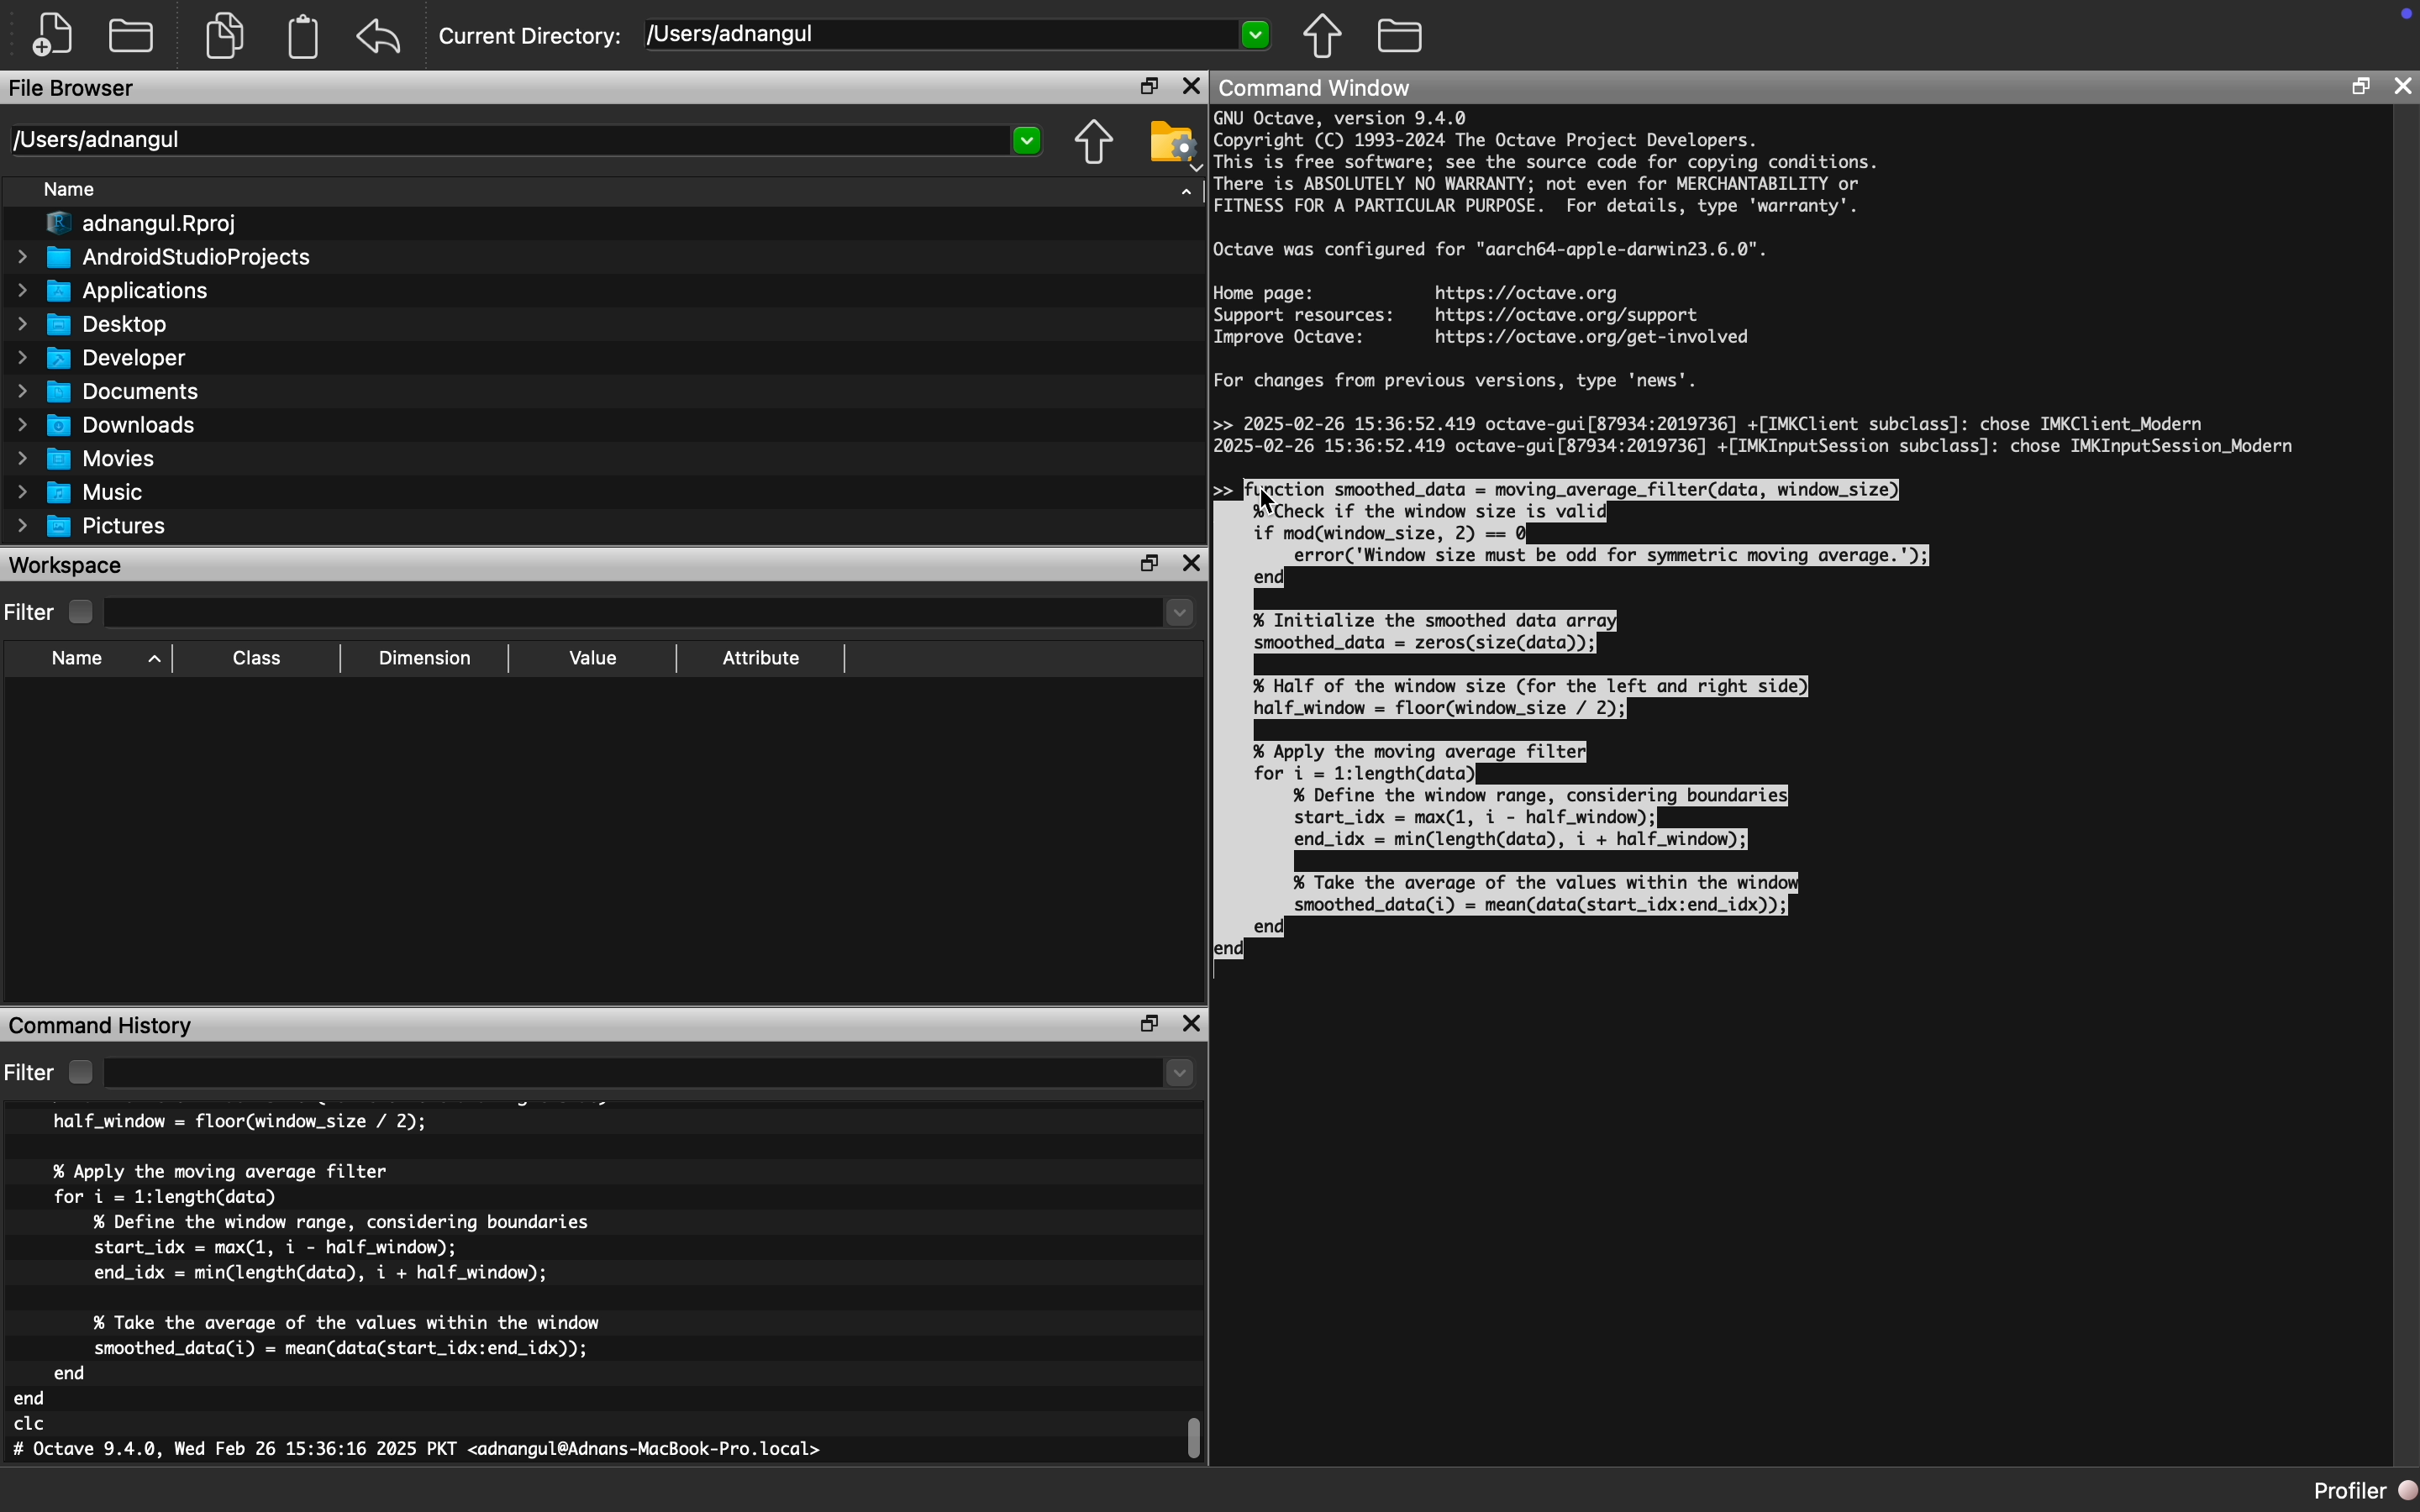 The image size is (2420, 1512). I want to click on Scroll, so click(1201, 1433).